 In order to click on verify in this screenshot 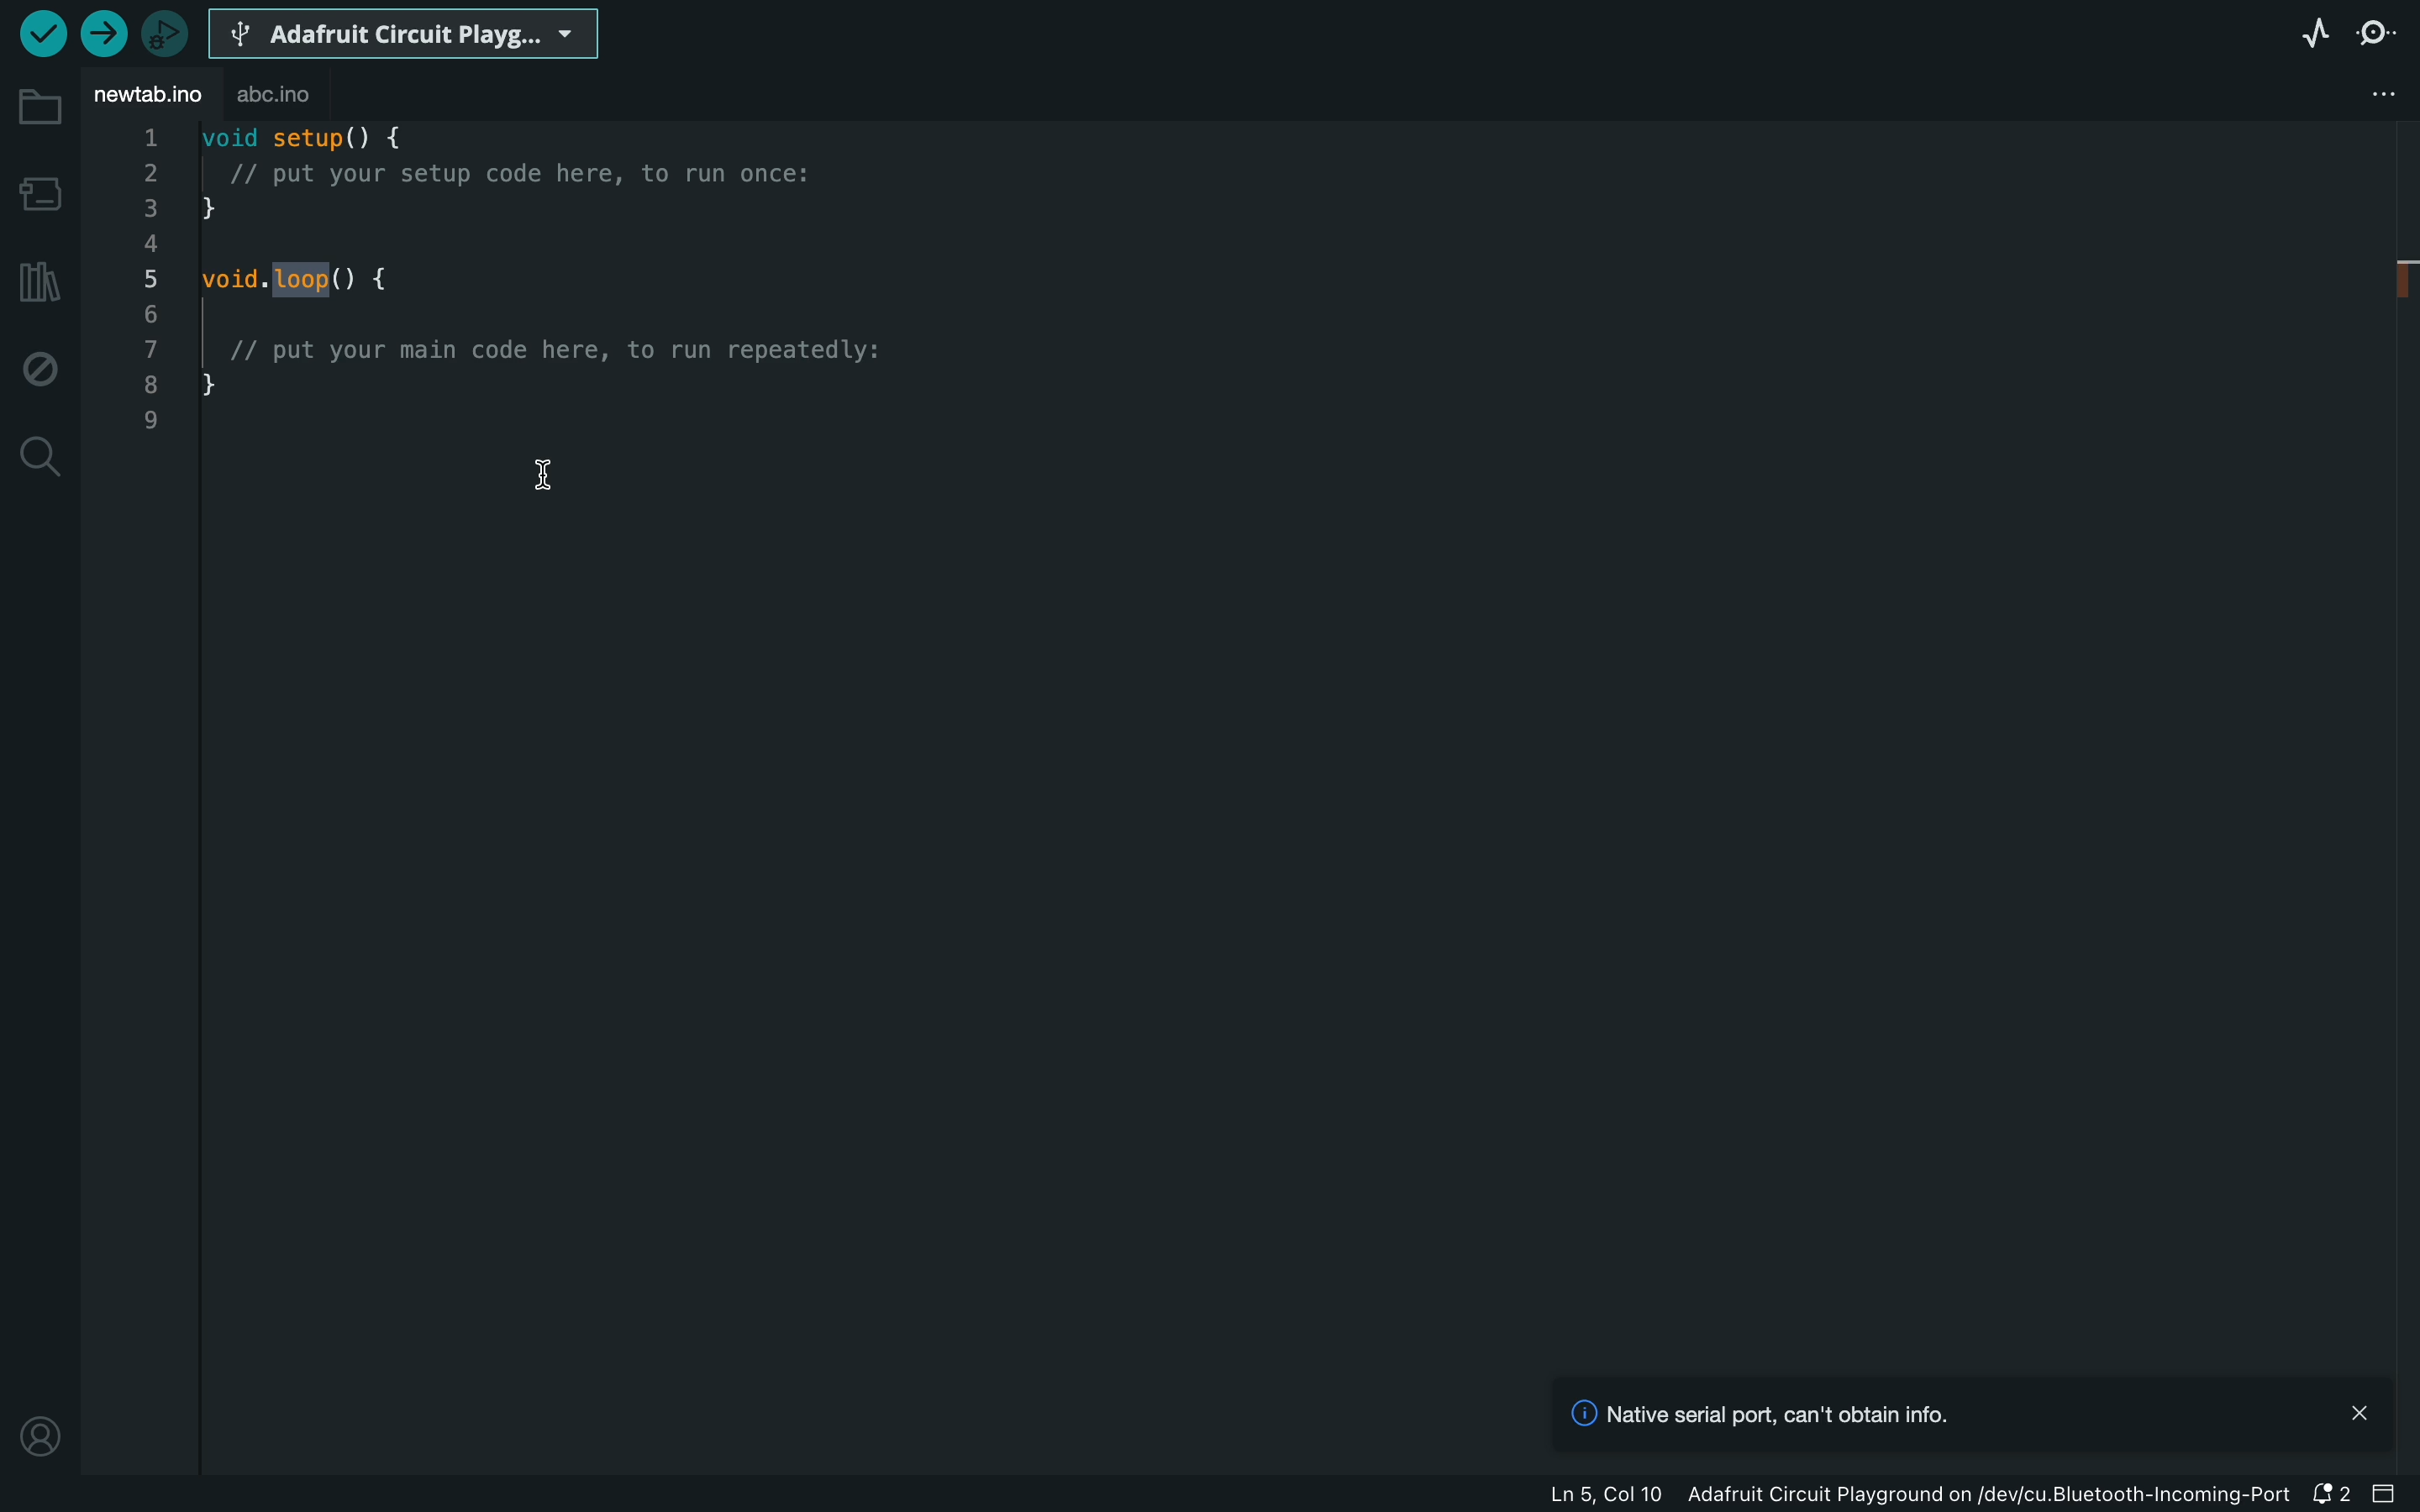, I will do `click(38, 35)`.